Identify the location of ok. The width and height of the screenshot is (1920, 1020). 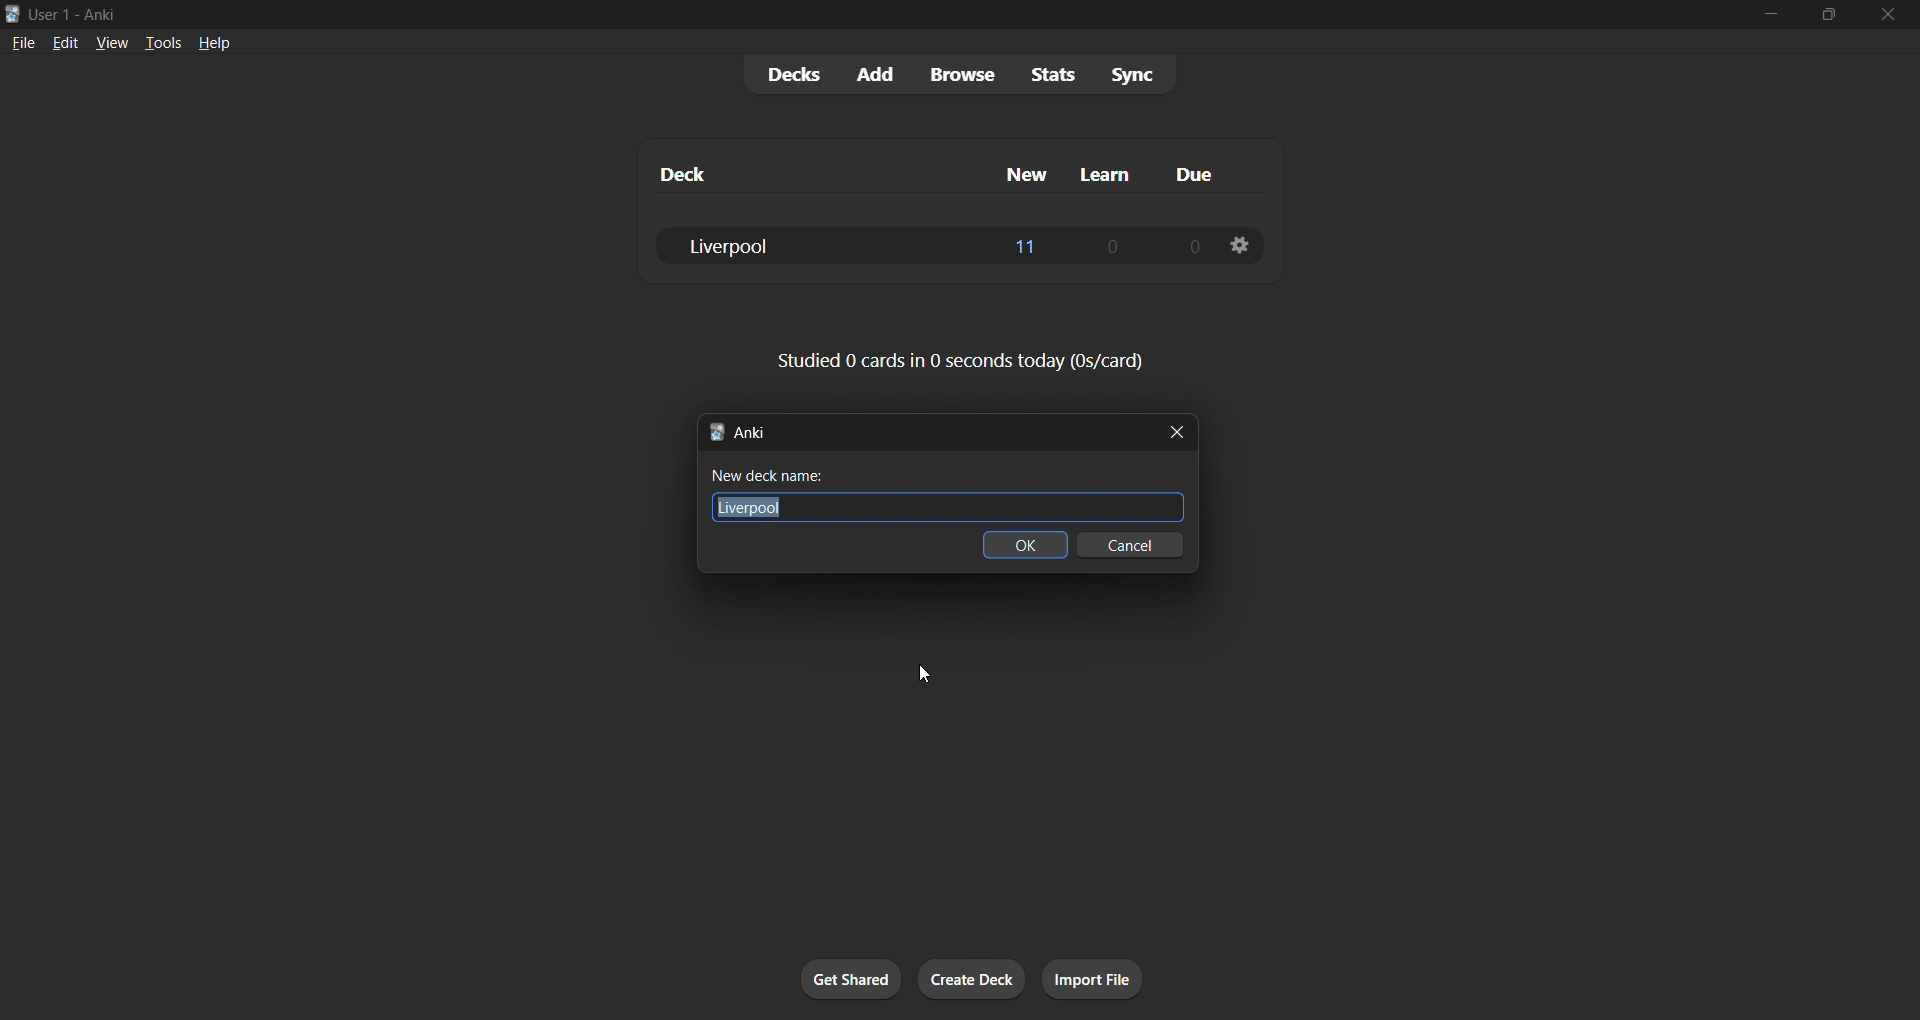
(1026, 544).